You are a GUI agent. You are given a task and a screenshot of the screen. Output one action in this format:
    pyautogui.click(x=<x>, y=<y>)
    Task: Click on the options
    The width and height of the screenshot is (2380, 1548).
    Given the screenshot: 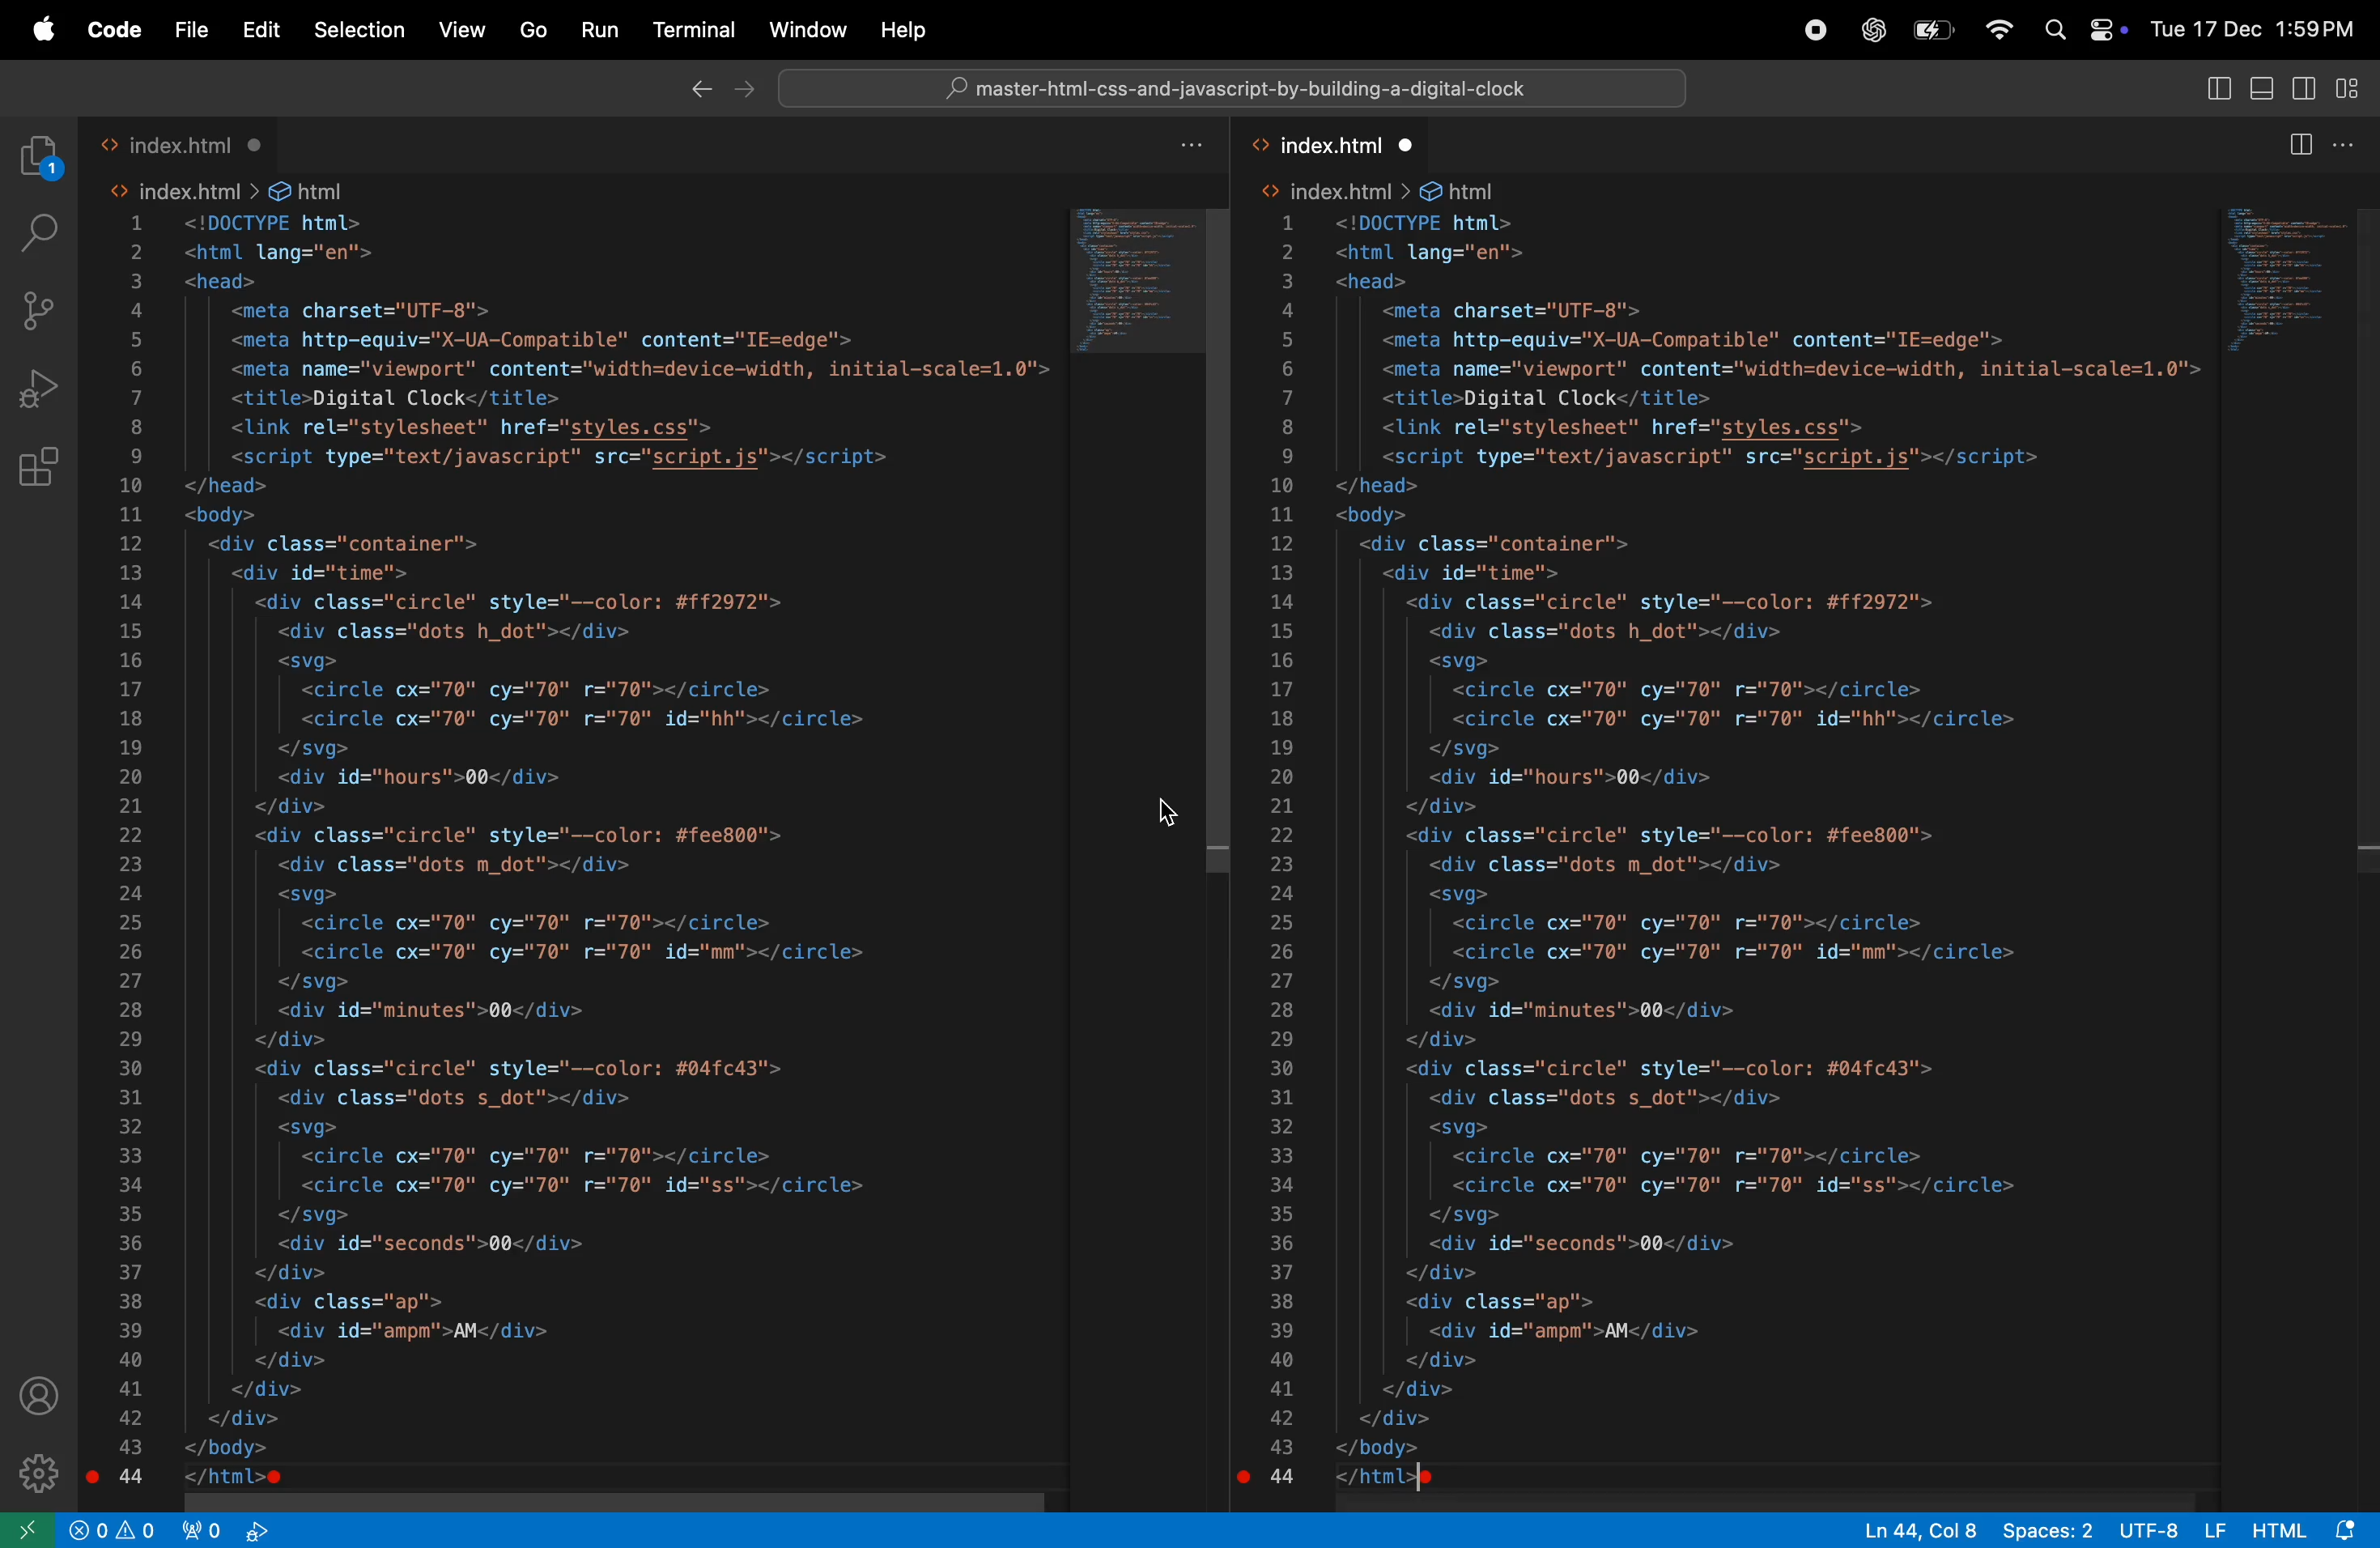 What is the action you would take?
    pyautogui.click(x=2348, y=149)
    